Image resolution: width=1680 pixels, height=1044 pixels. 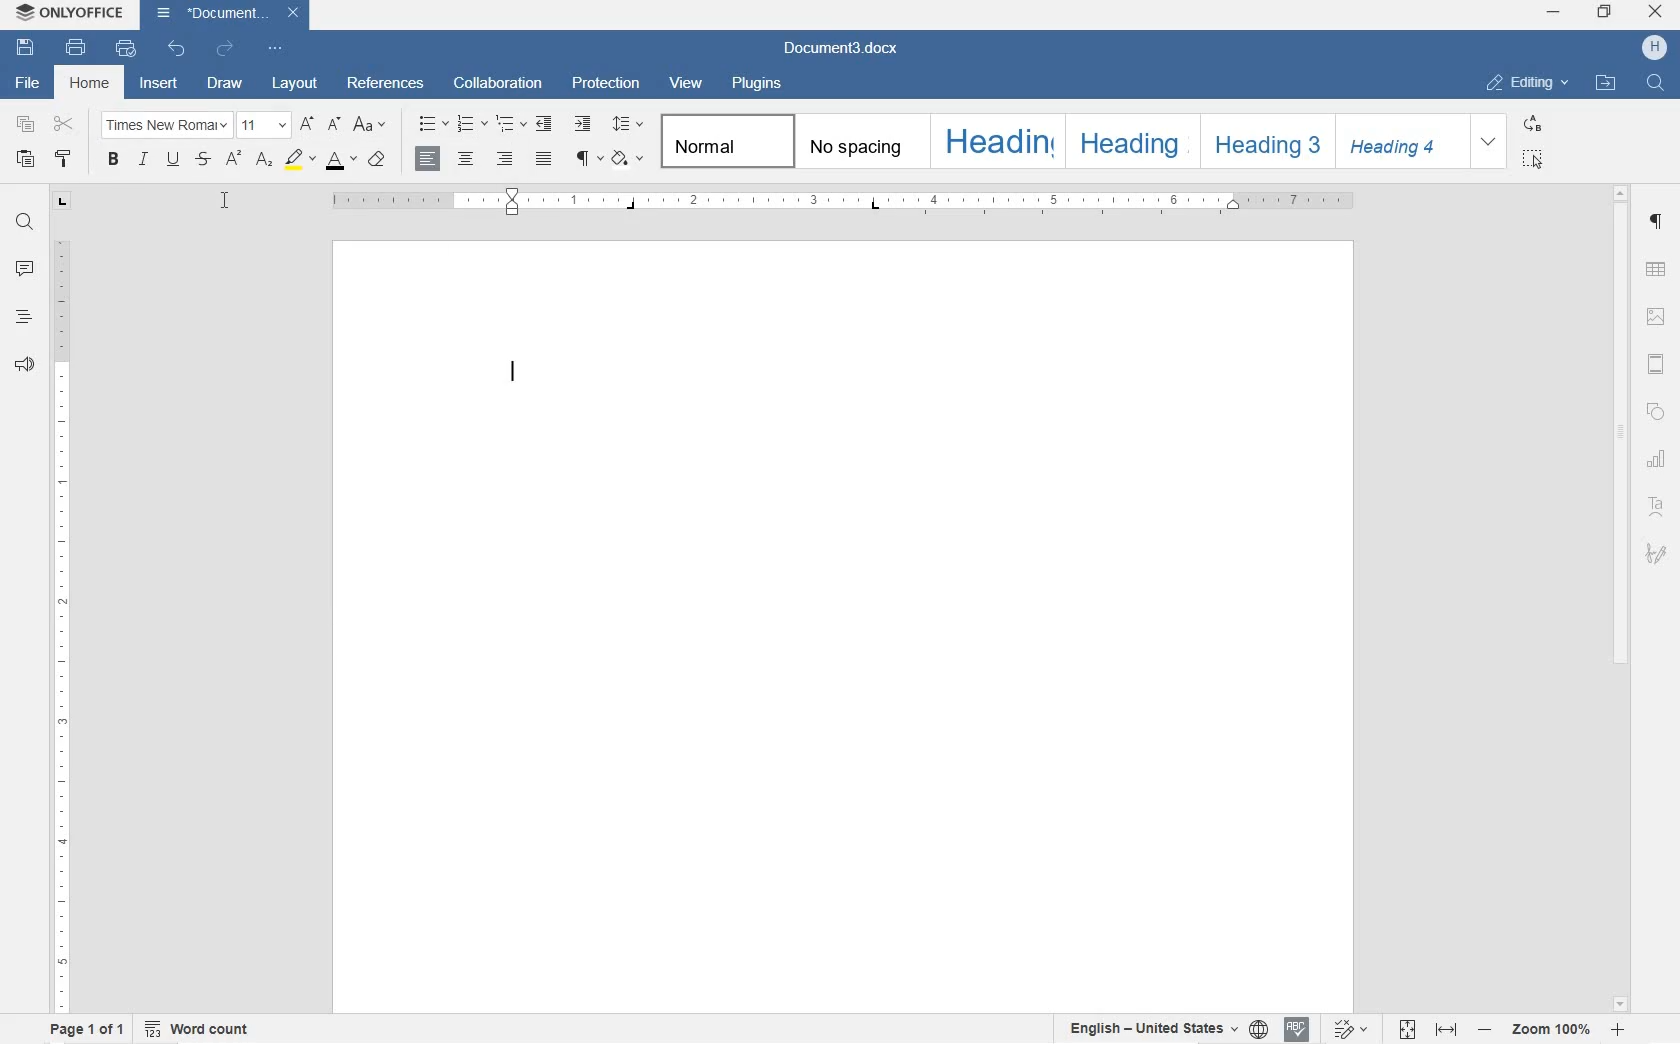 What do you see at coordinates (89, 1032) in the screenshot?
I see `PAGE 1 OF 1` at bounding box center [89, 1032].